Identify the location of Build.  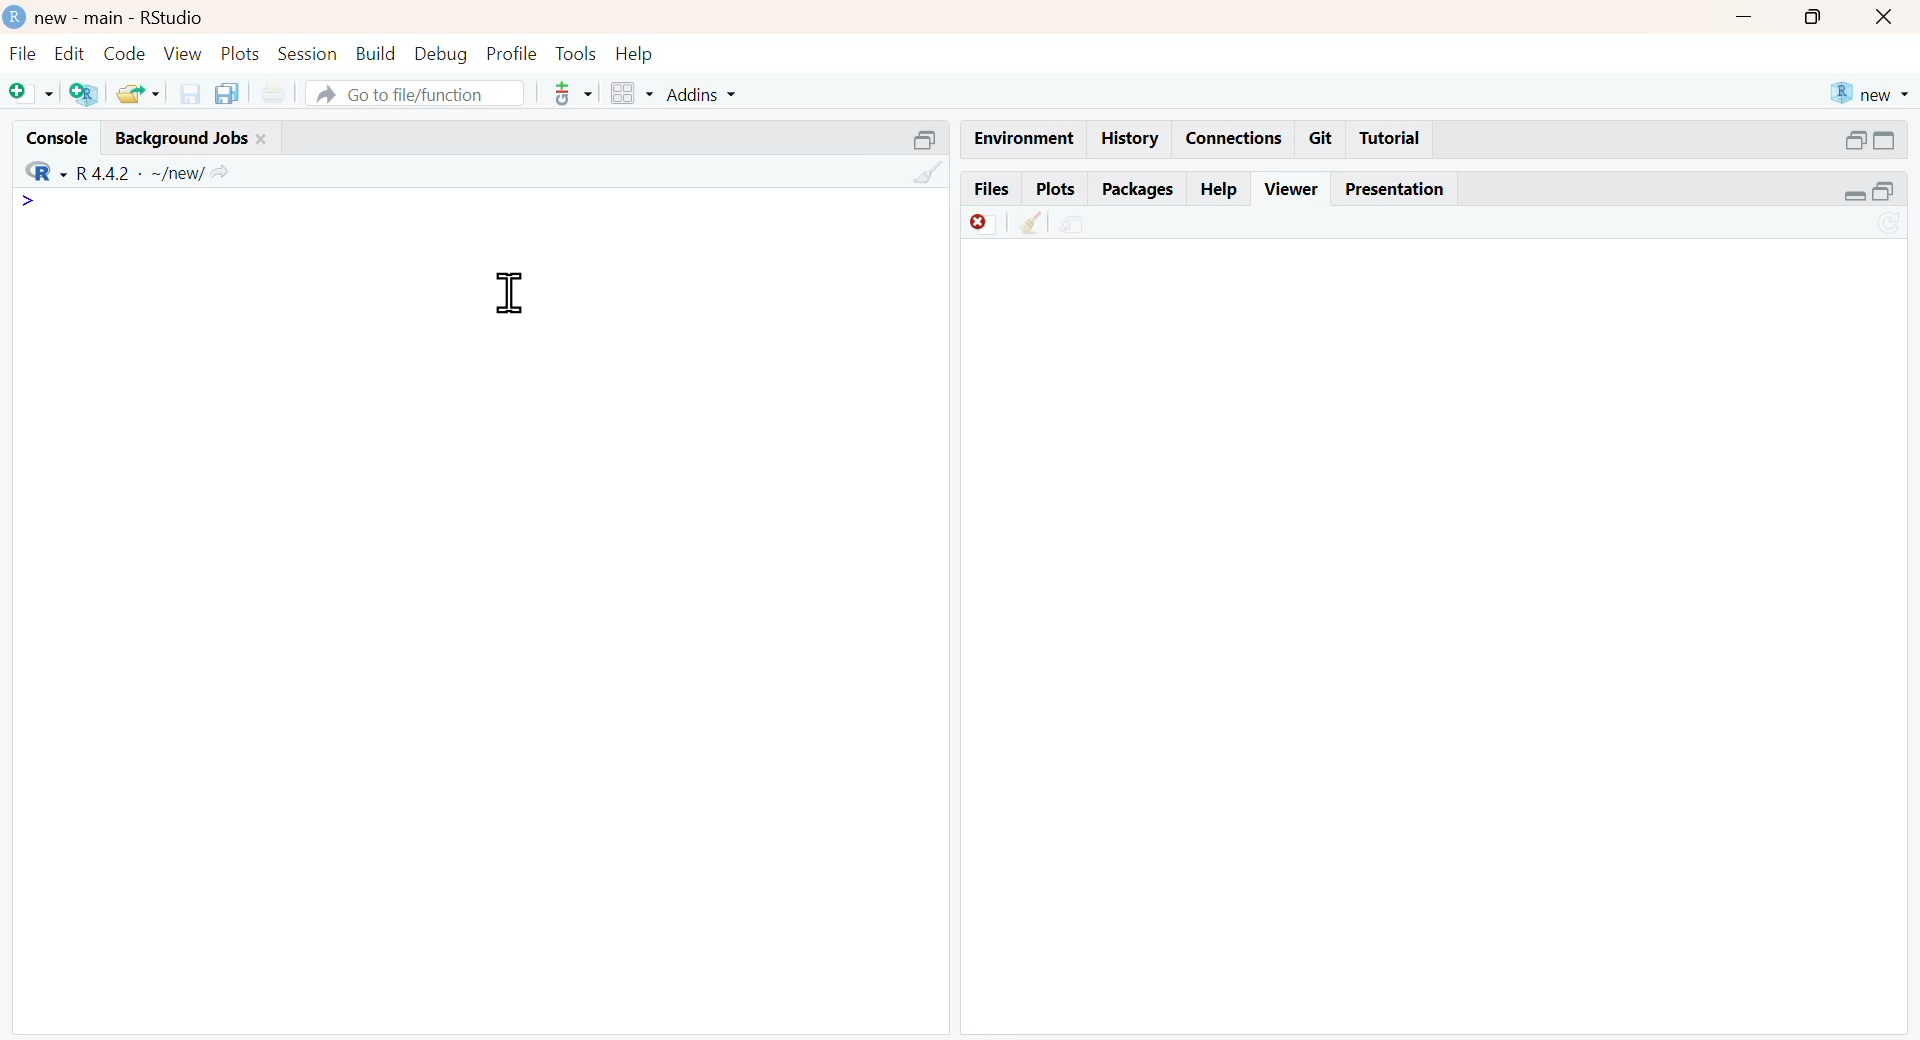
(376, 51).